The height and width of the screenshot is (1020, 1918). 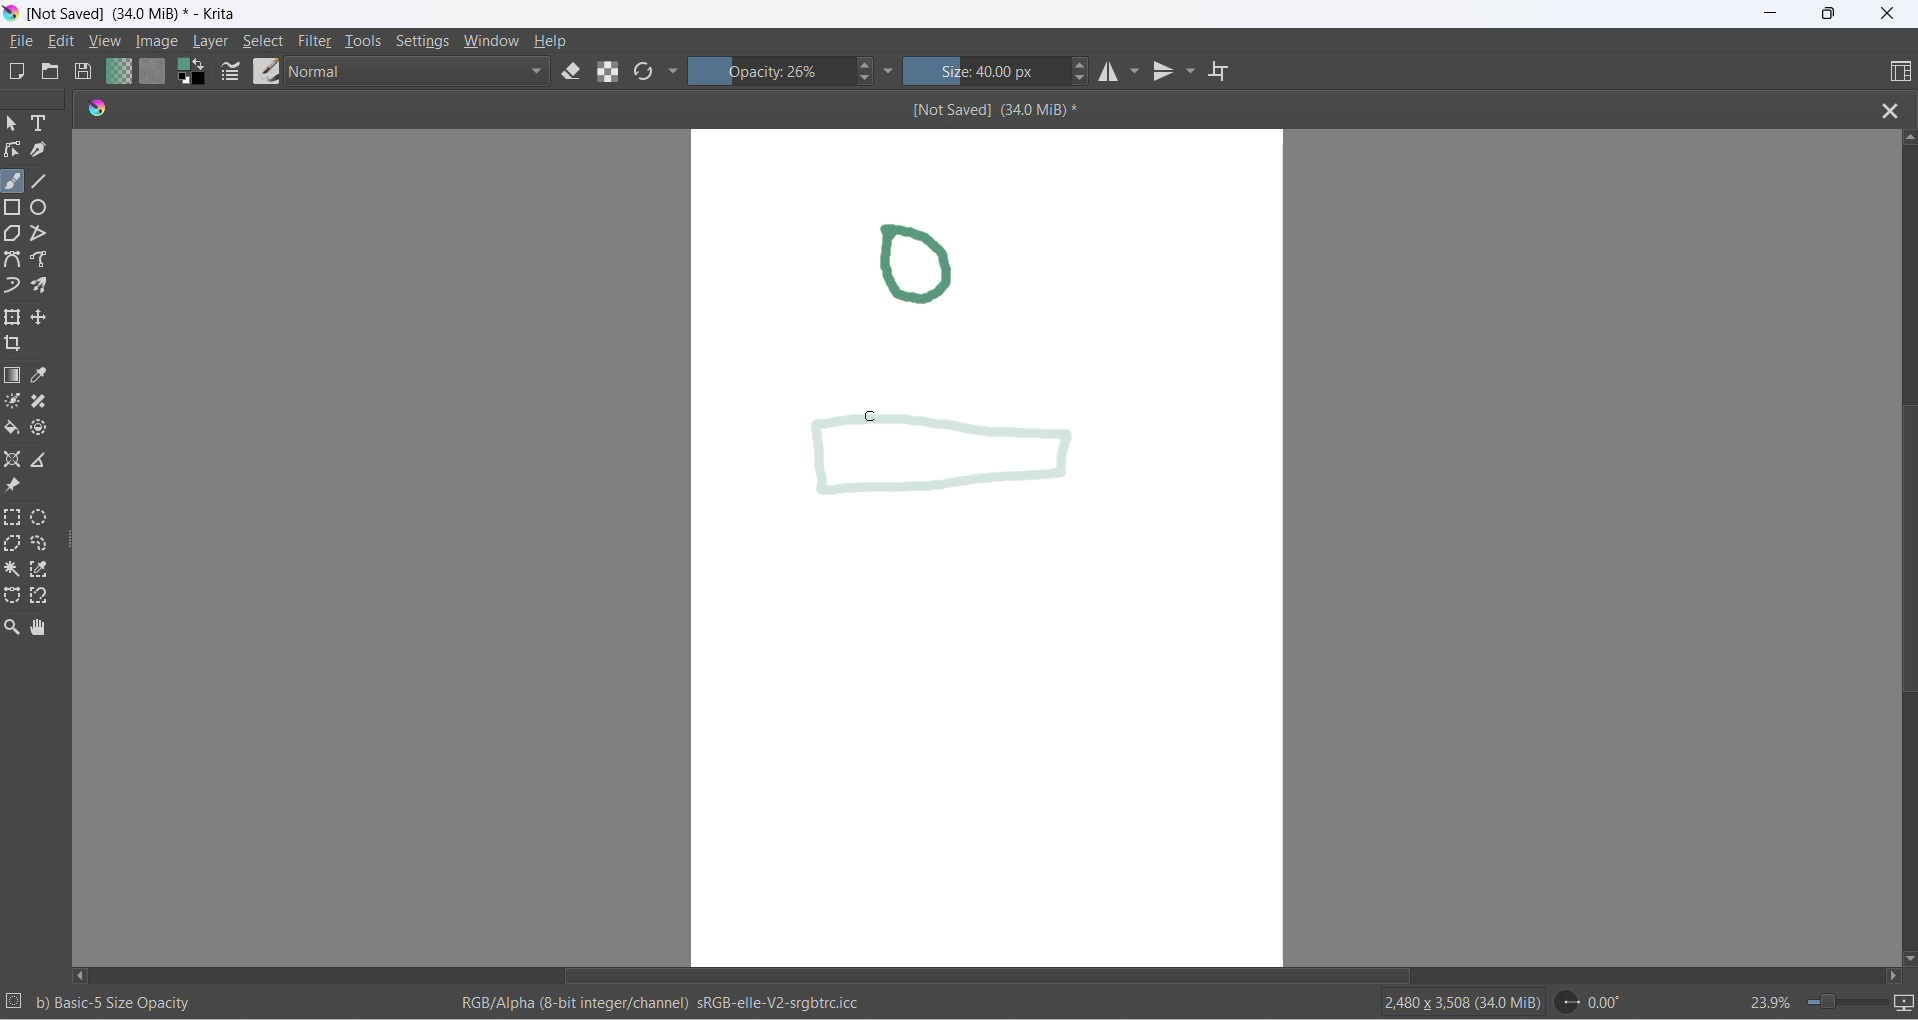 I want to click on size, so click(x=990, y=71).